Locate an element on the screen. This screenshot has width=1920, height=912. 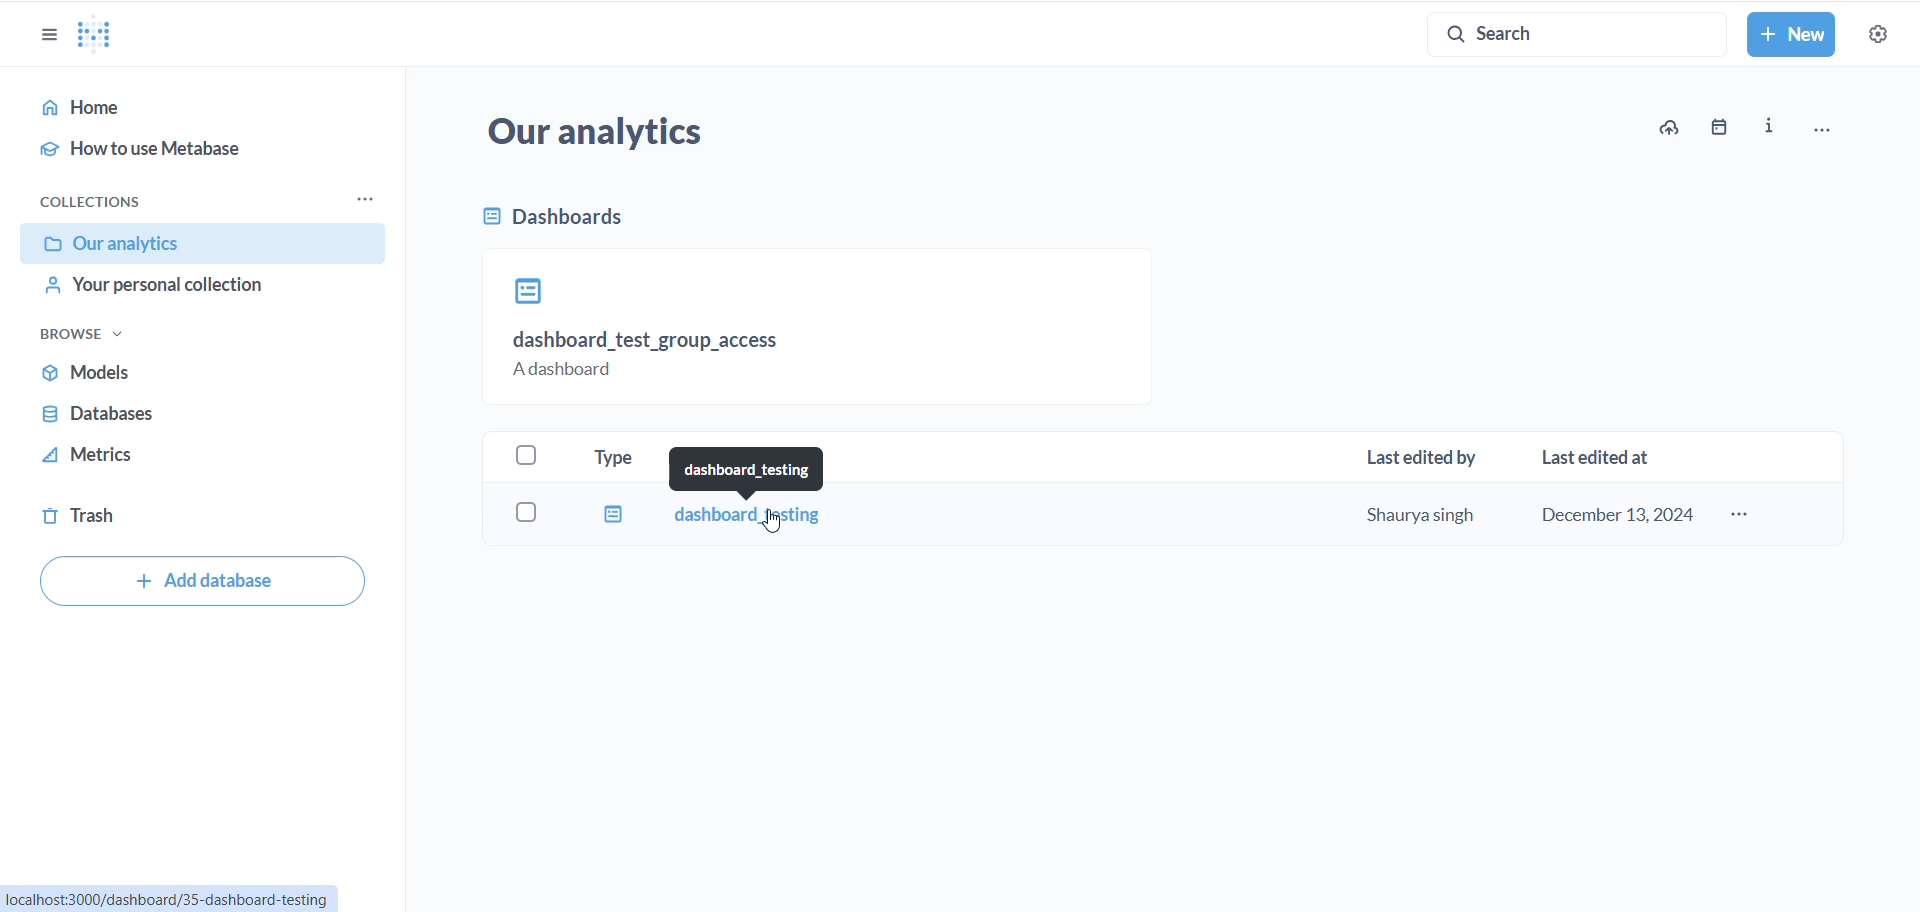
trash is located at coordinates (129, 517).